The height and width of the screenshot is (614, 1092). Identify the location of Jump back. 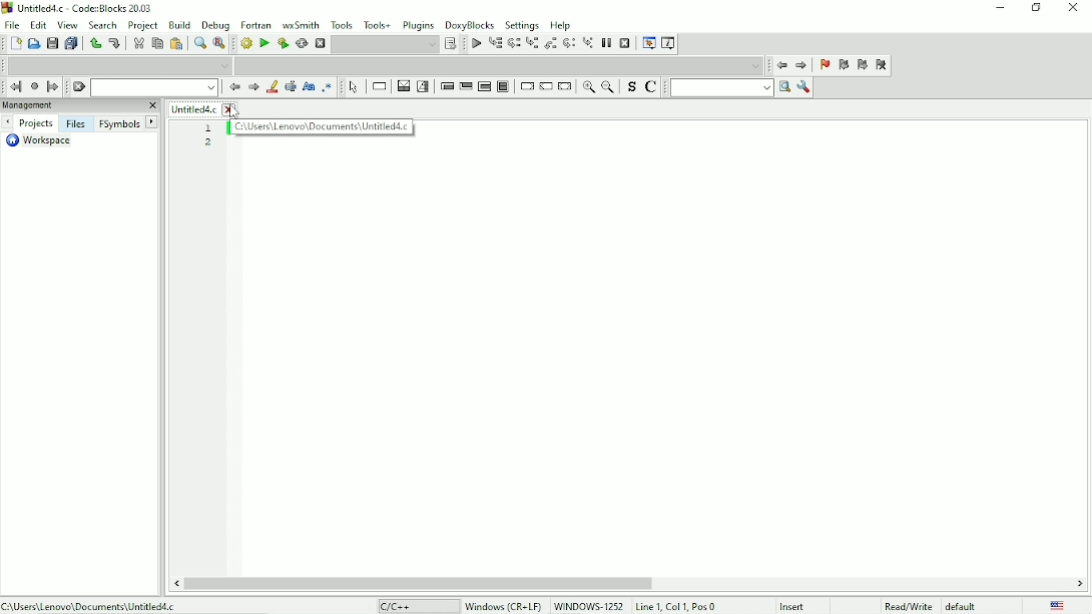
(781, 65).